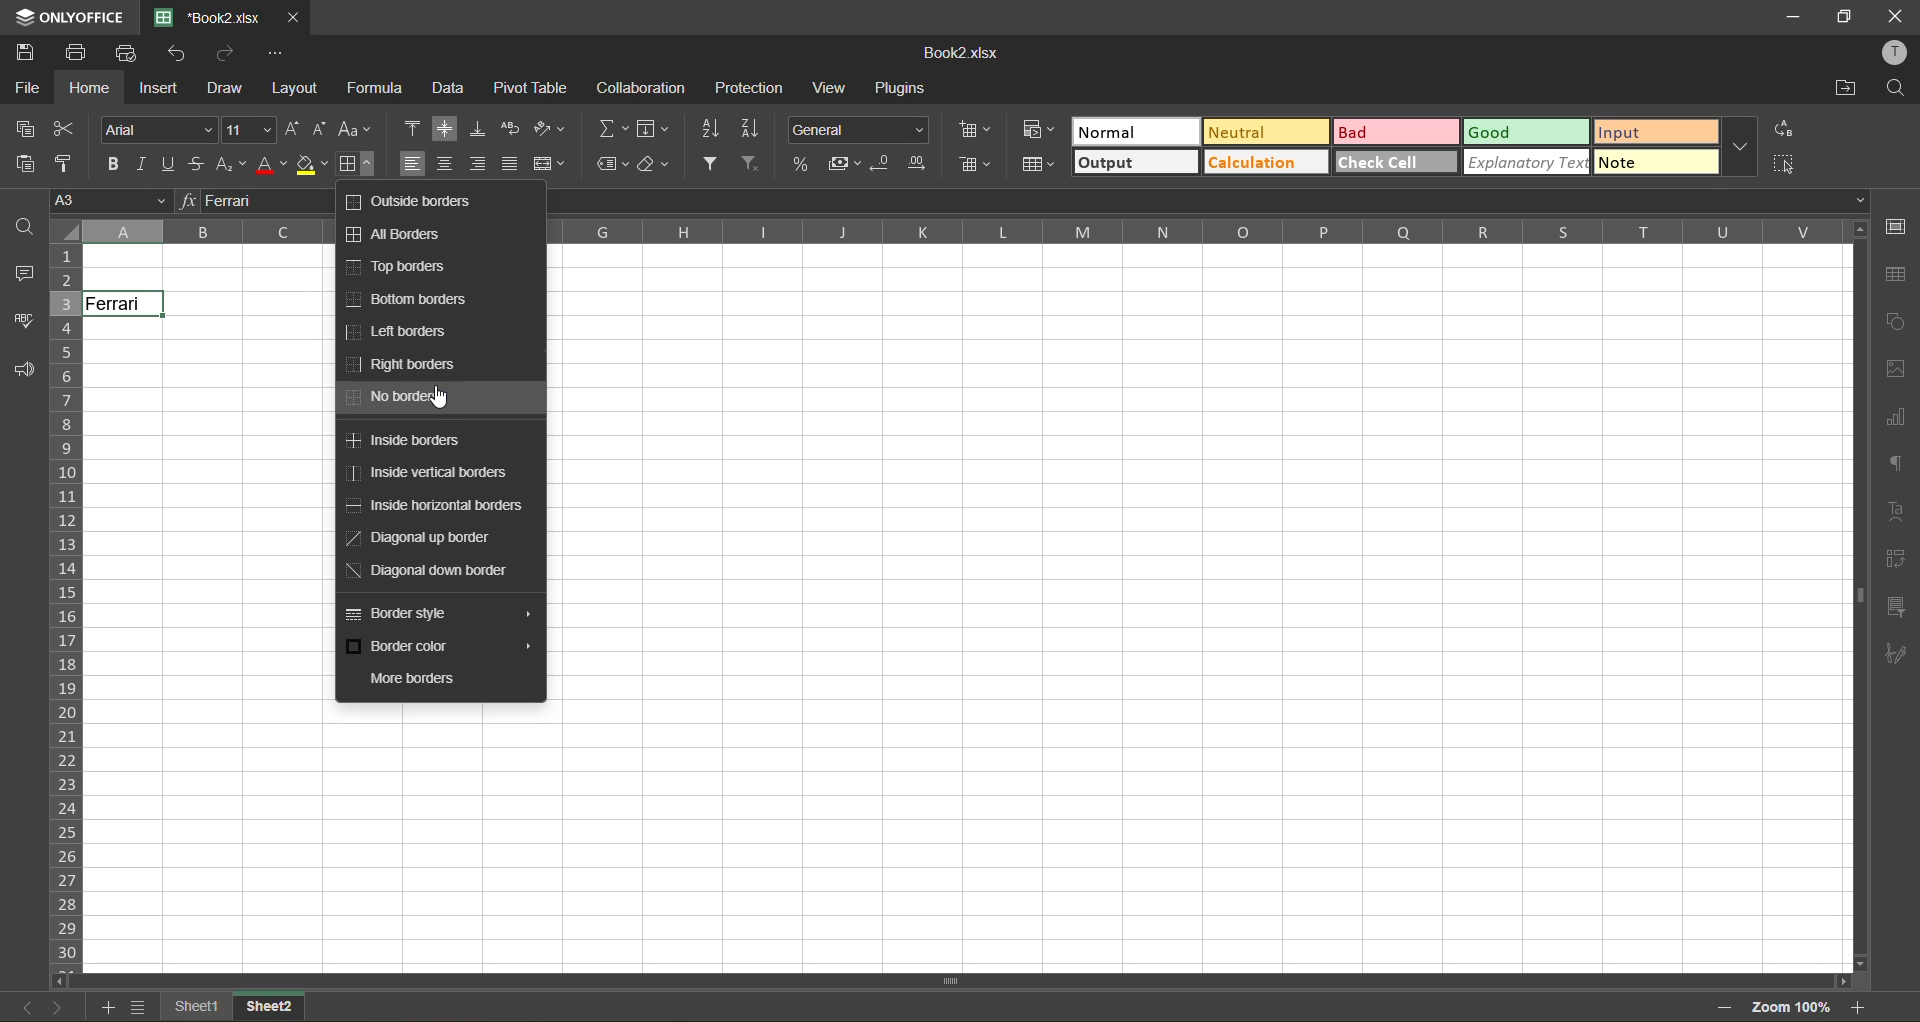 The width and height of the screenshot is (1920, 1022). What do you see at coordinates (509, 162) in the screenshot?
I see `justified` at bounding box center [509, 162].